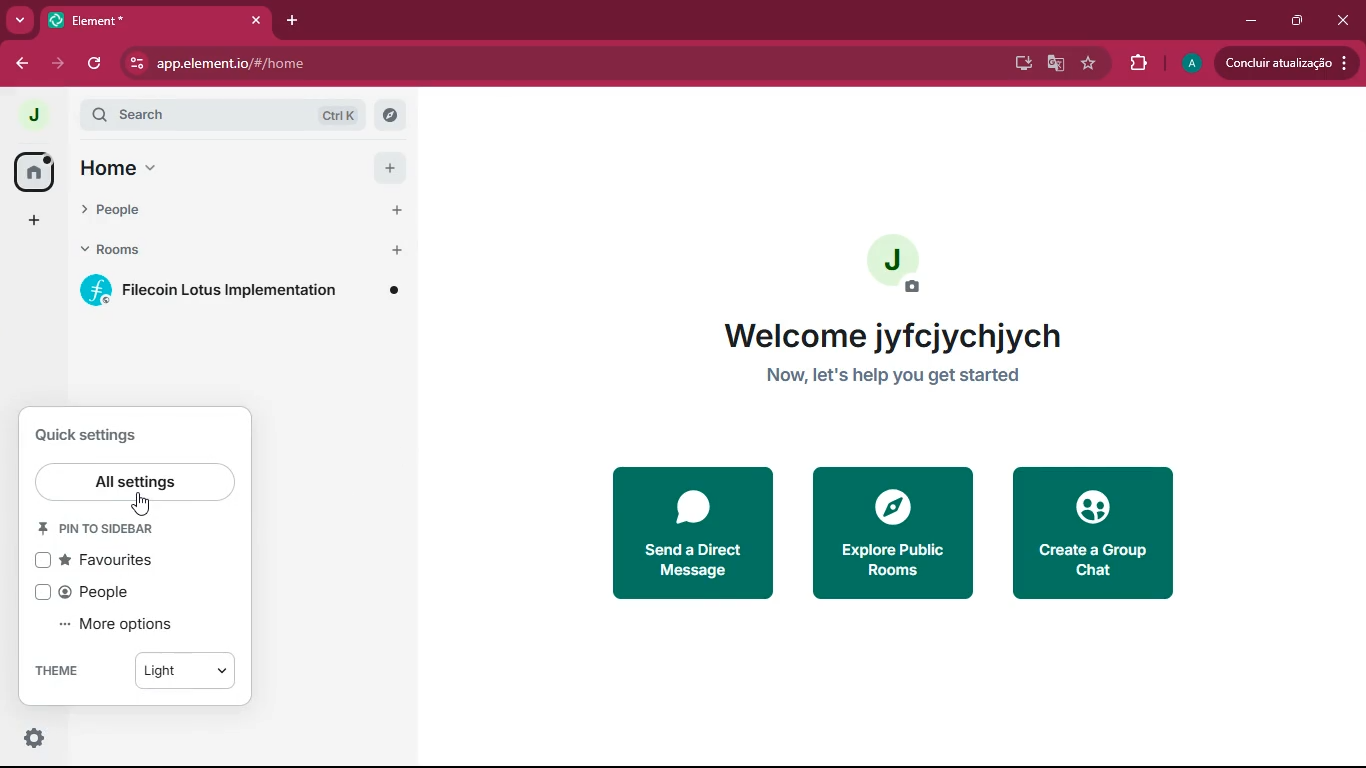  What do you see at coordinates (60, 65) in the screenshot?
I see `forward` at bounding box center [60, 65].